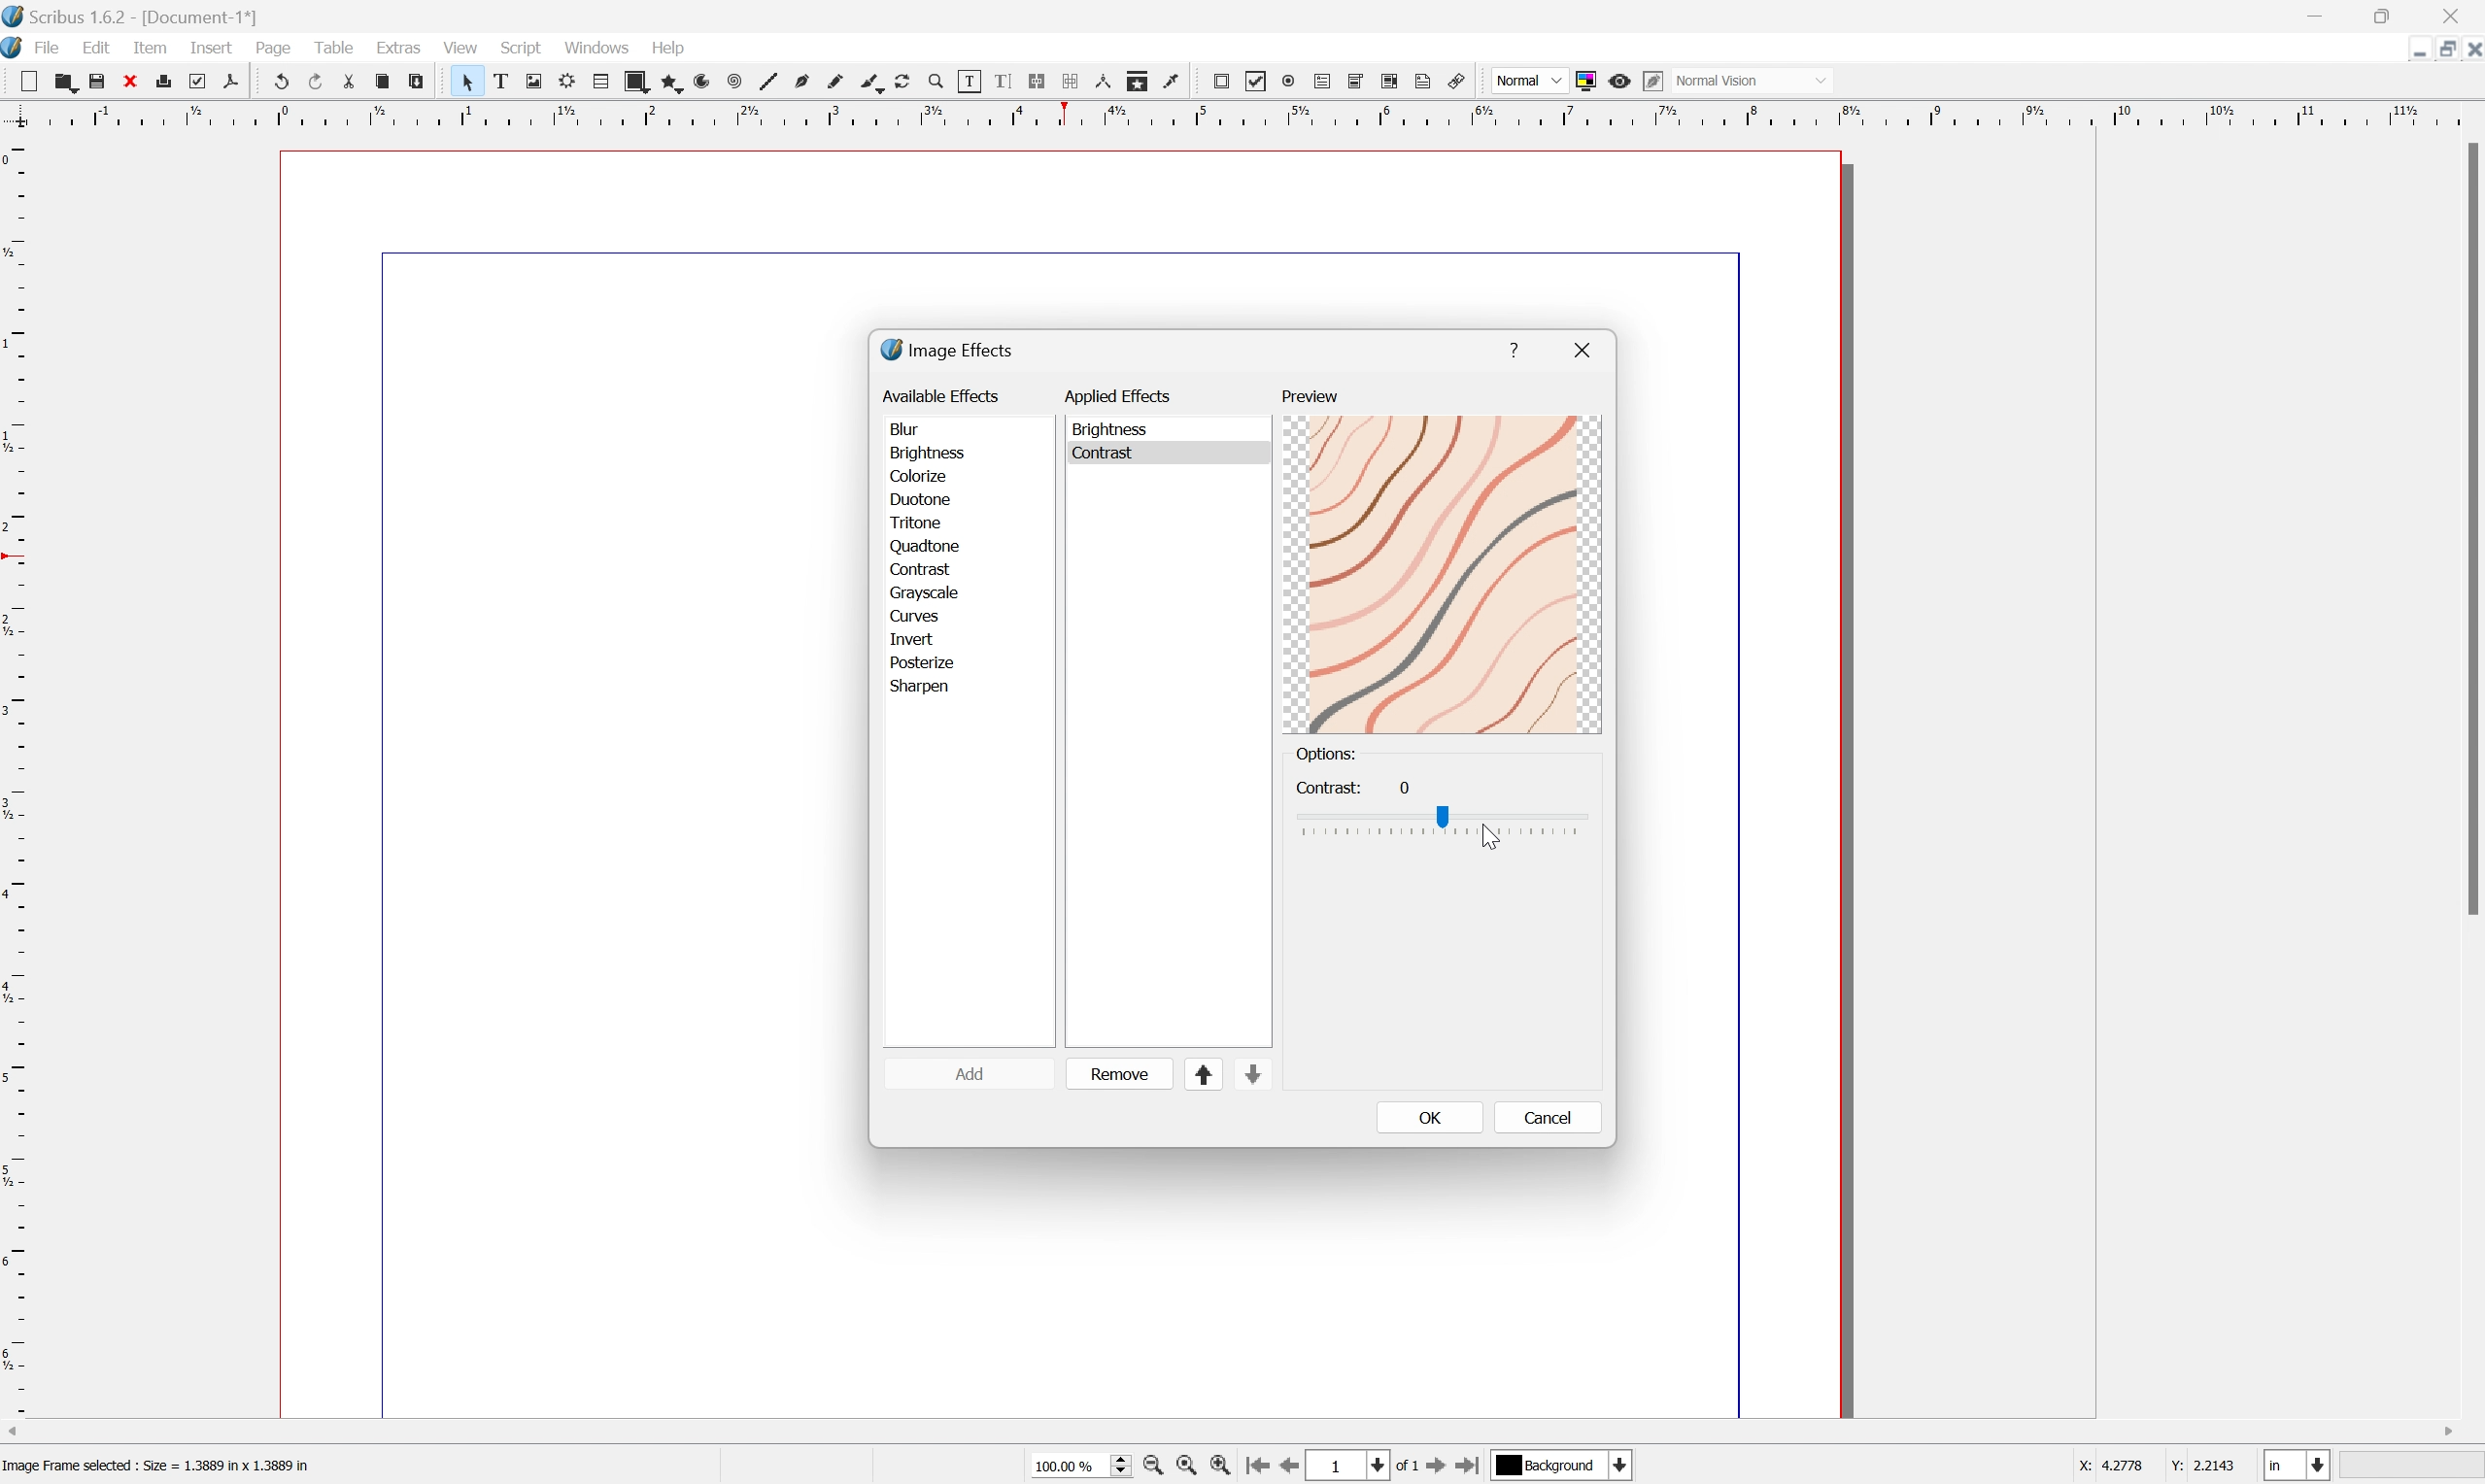 The width and height of the screenshot is (2485, 1484). Describe the element at coordinates (2315, 15) in the screenshot. I see `Minimize` at that location.